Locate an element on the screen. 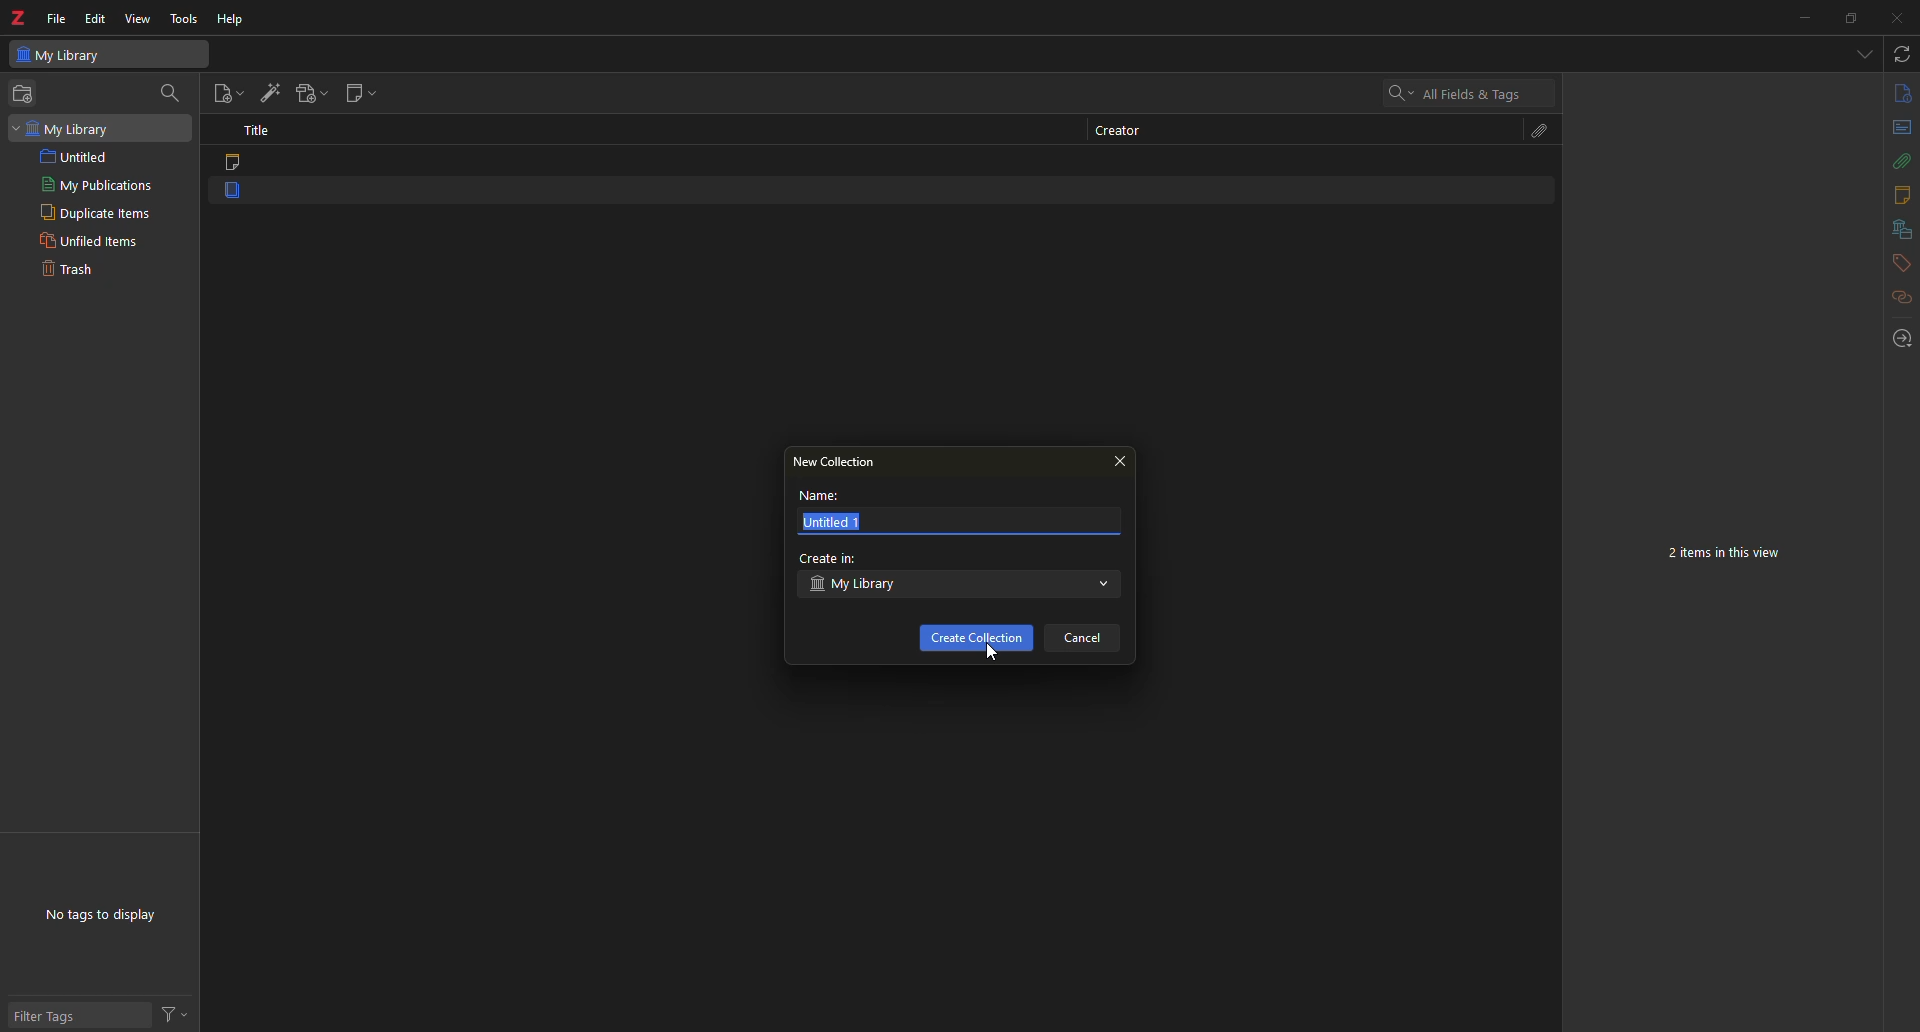 The height and width of the screenshot is (1032, 1920). my library is located at coordinates (64, 55).